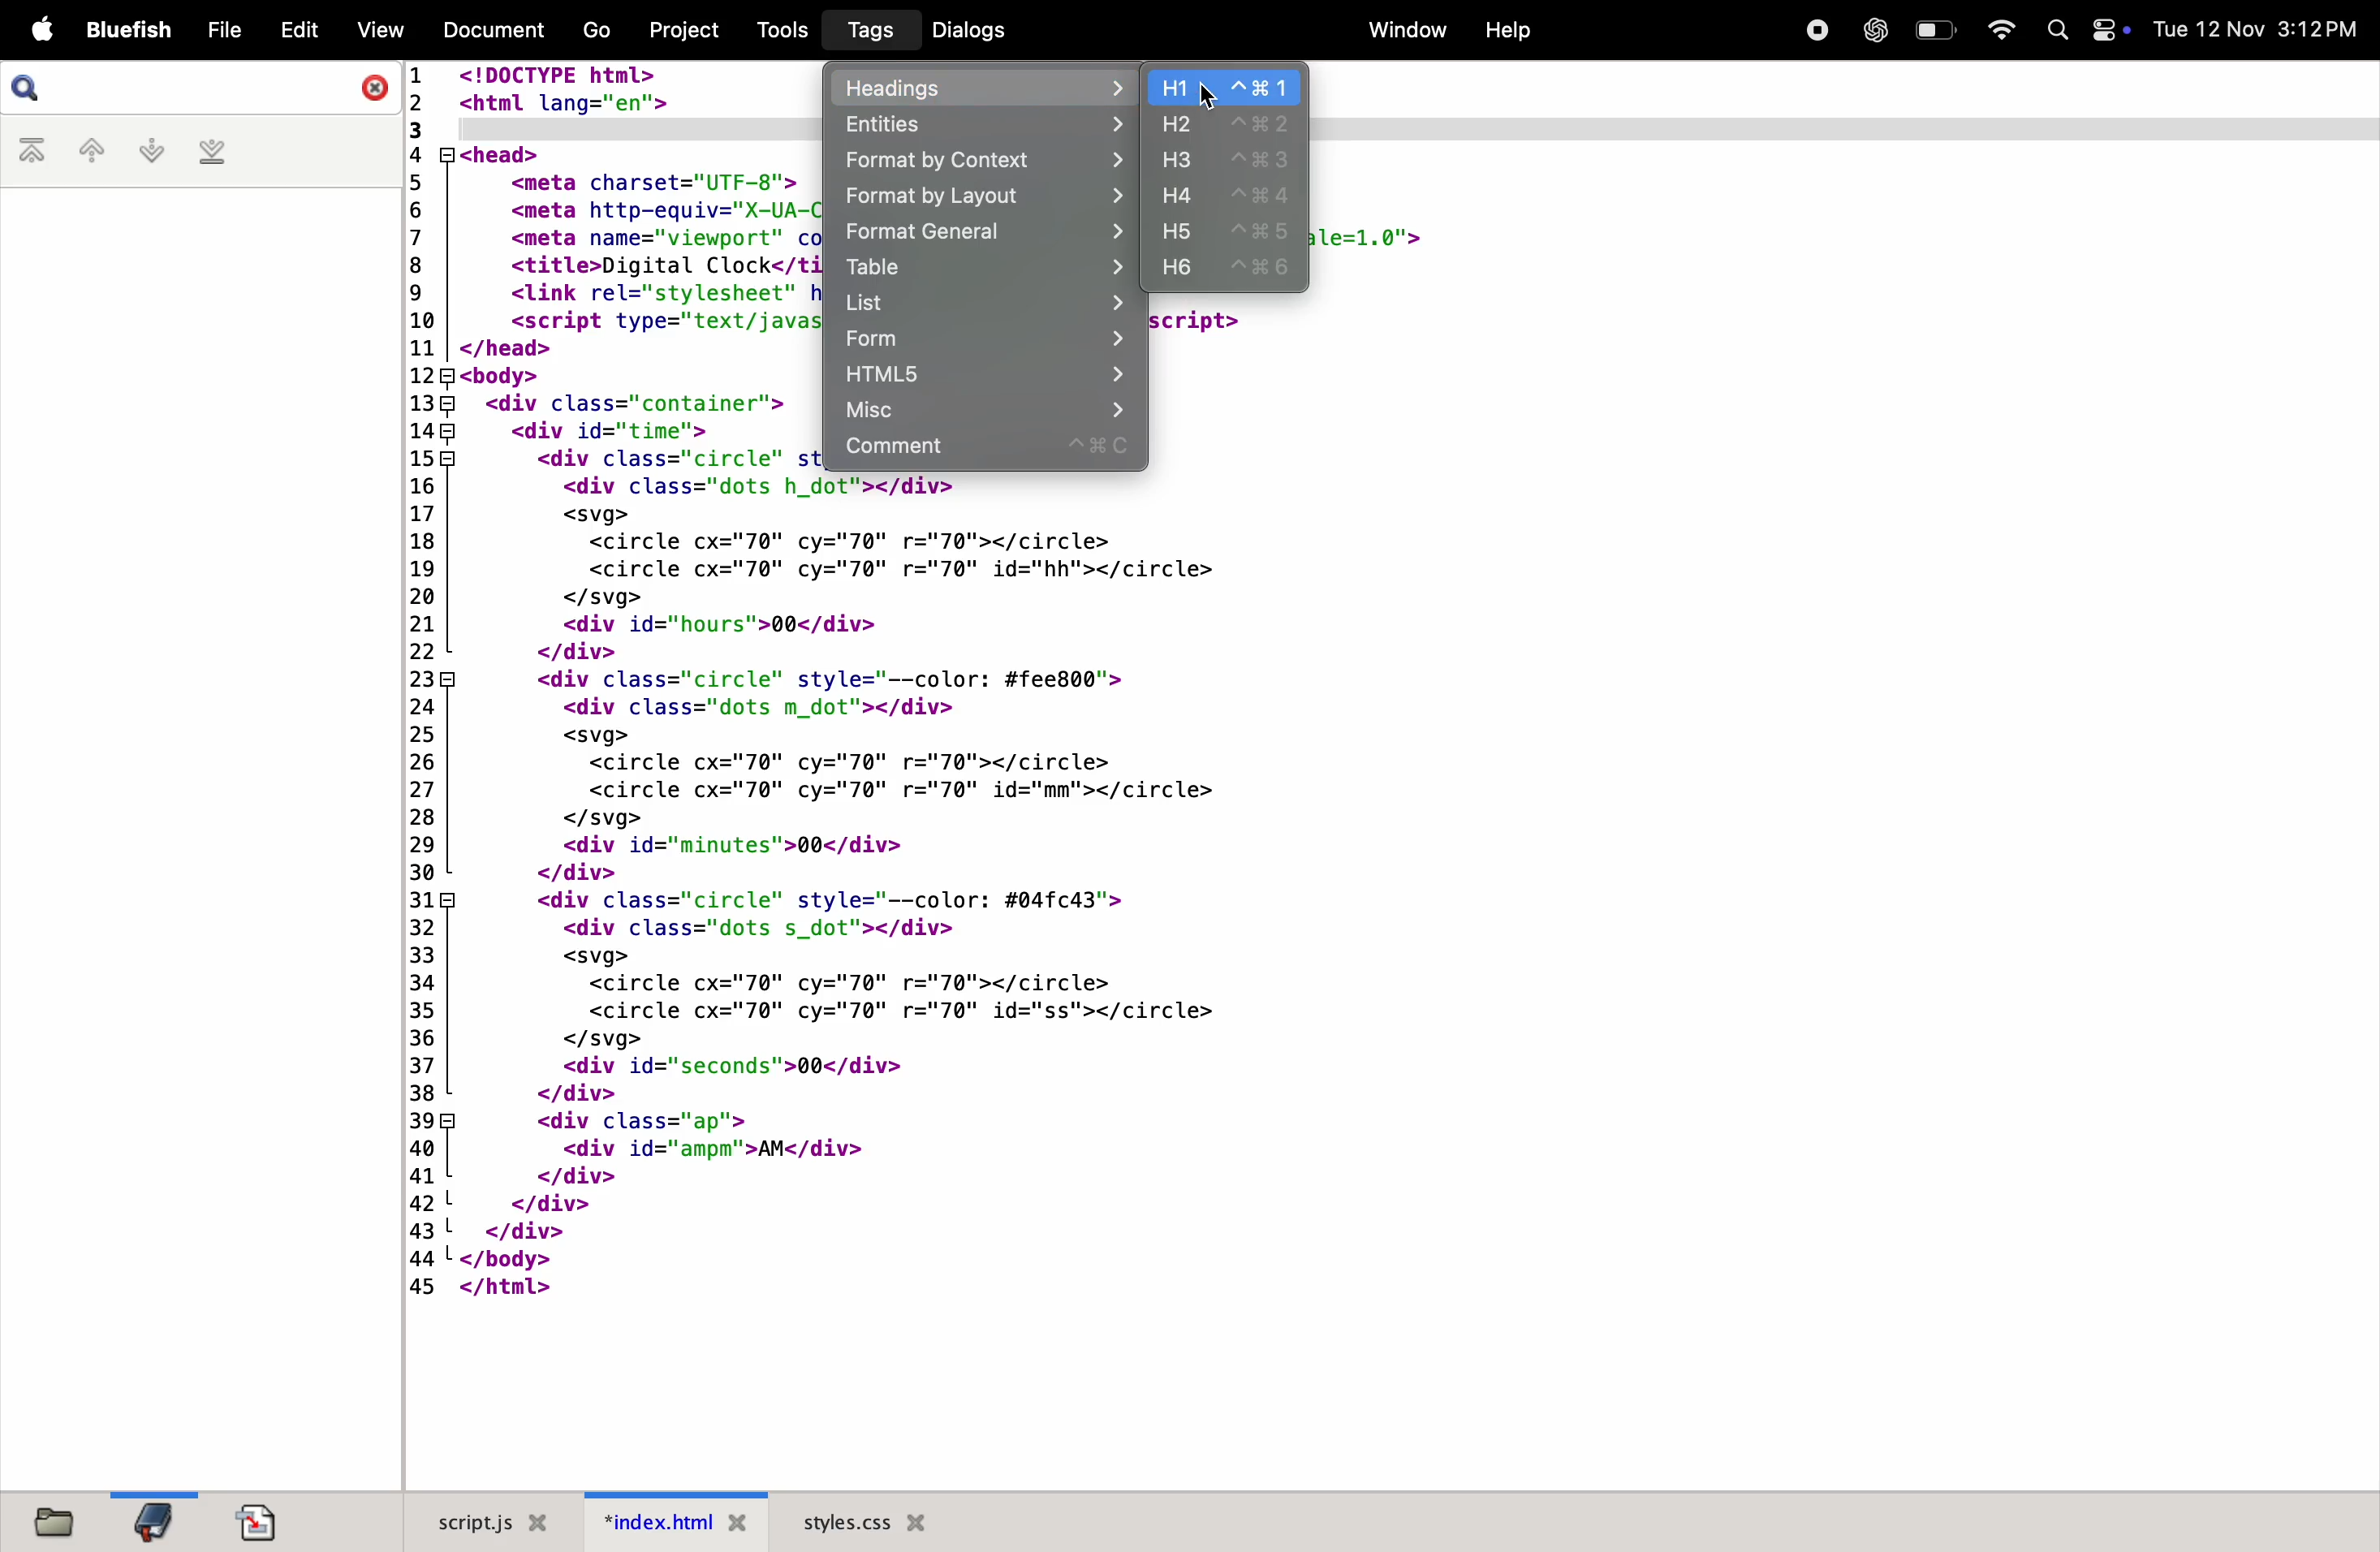  I want to click on apple widgets, so click(2086, 30).